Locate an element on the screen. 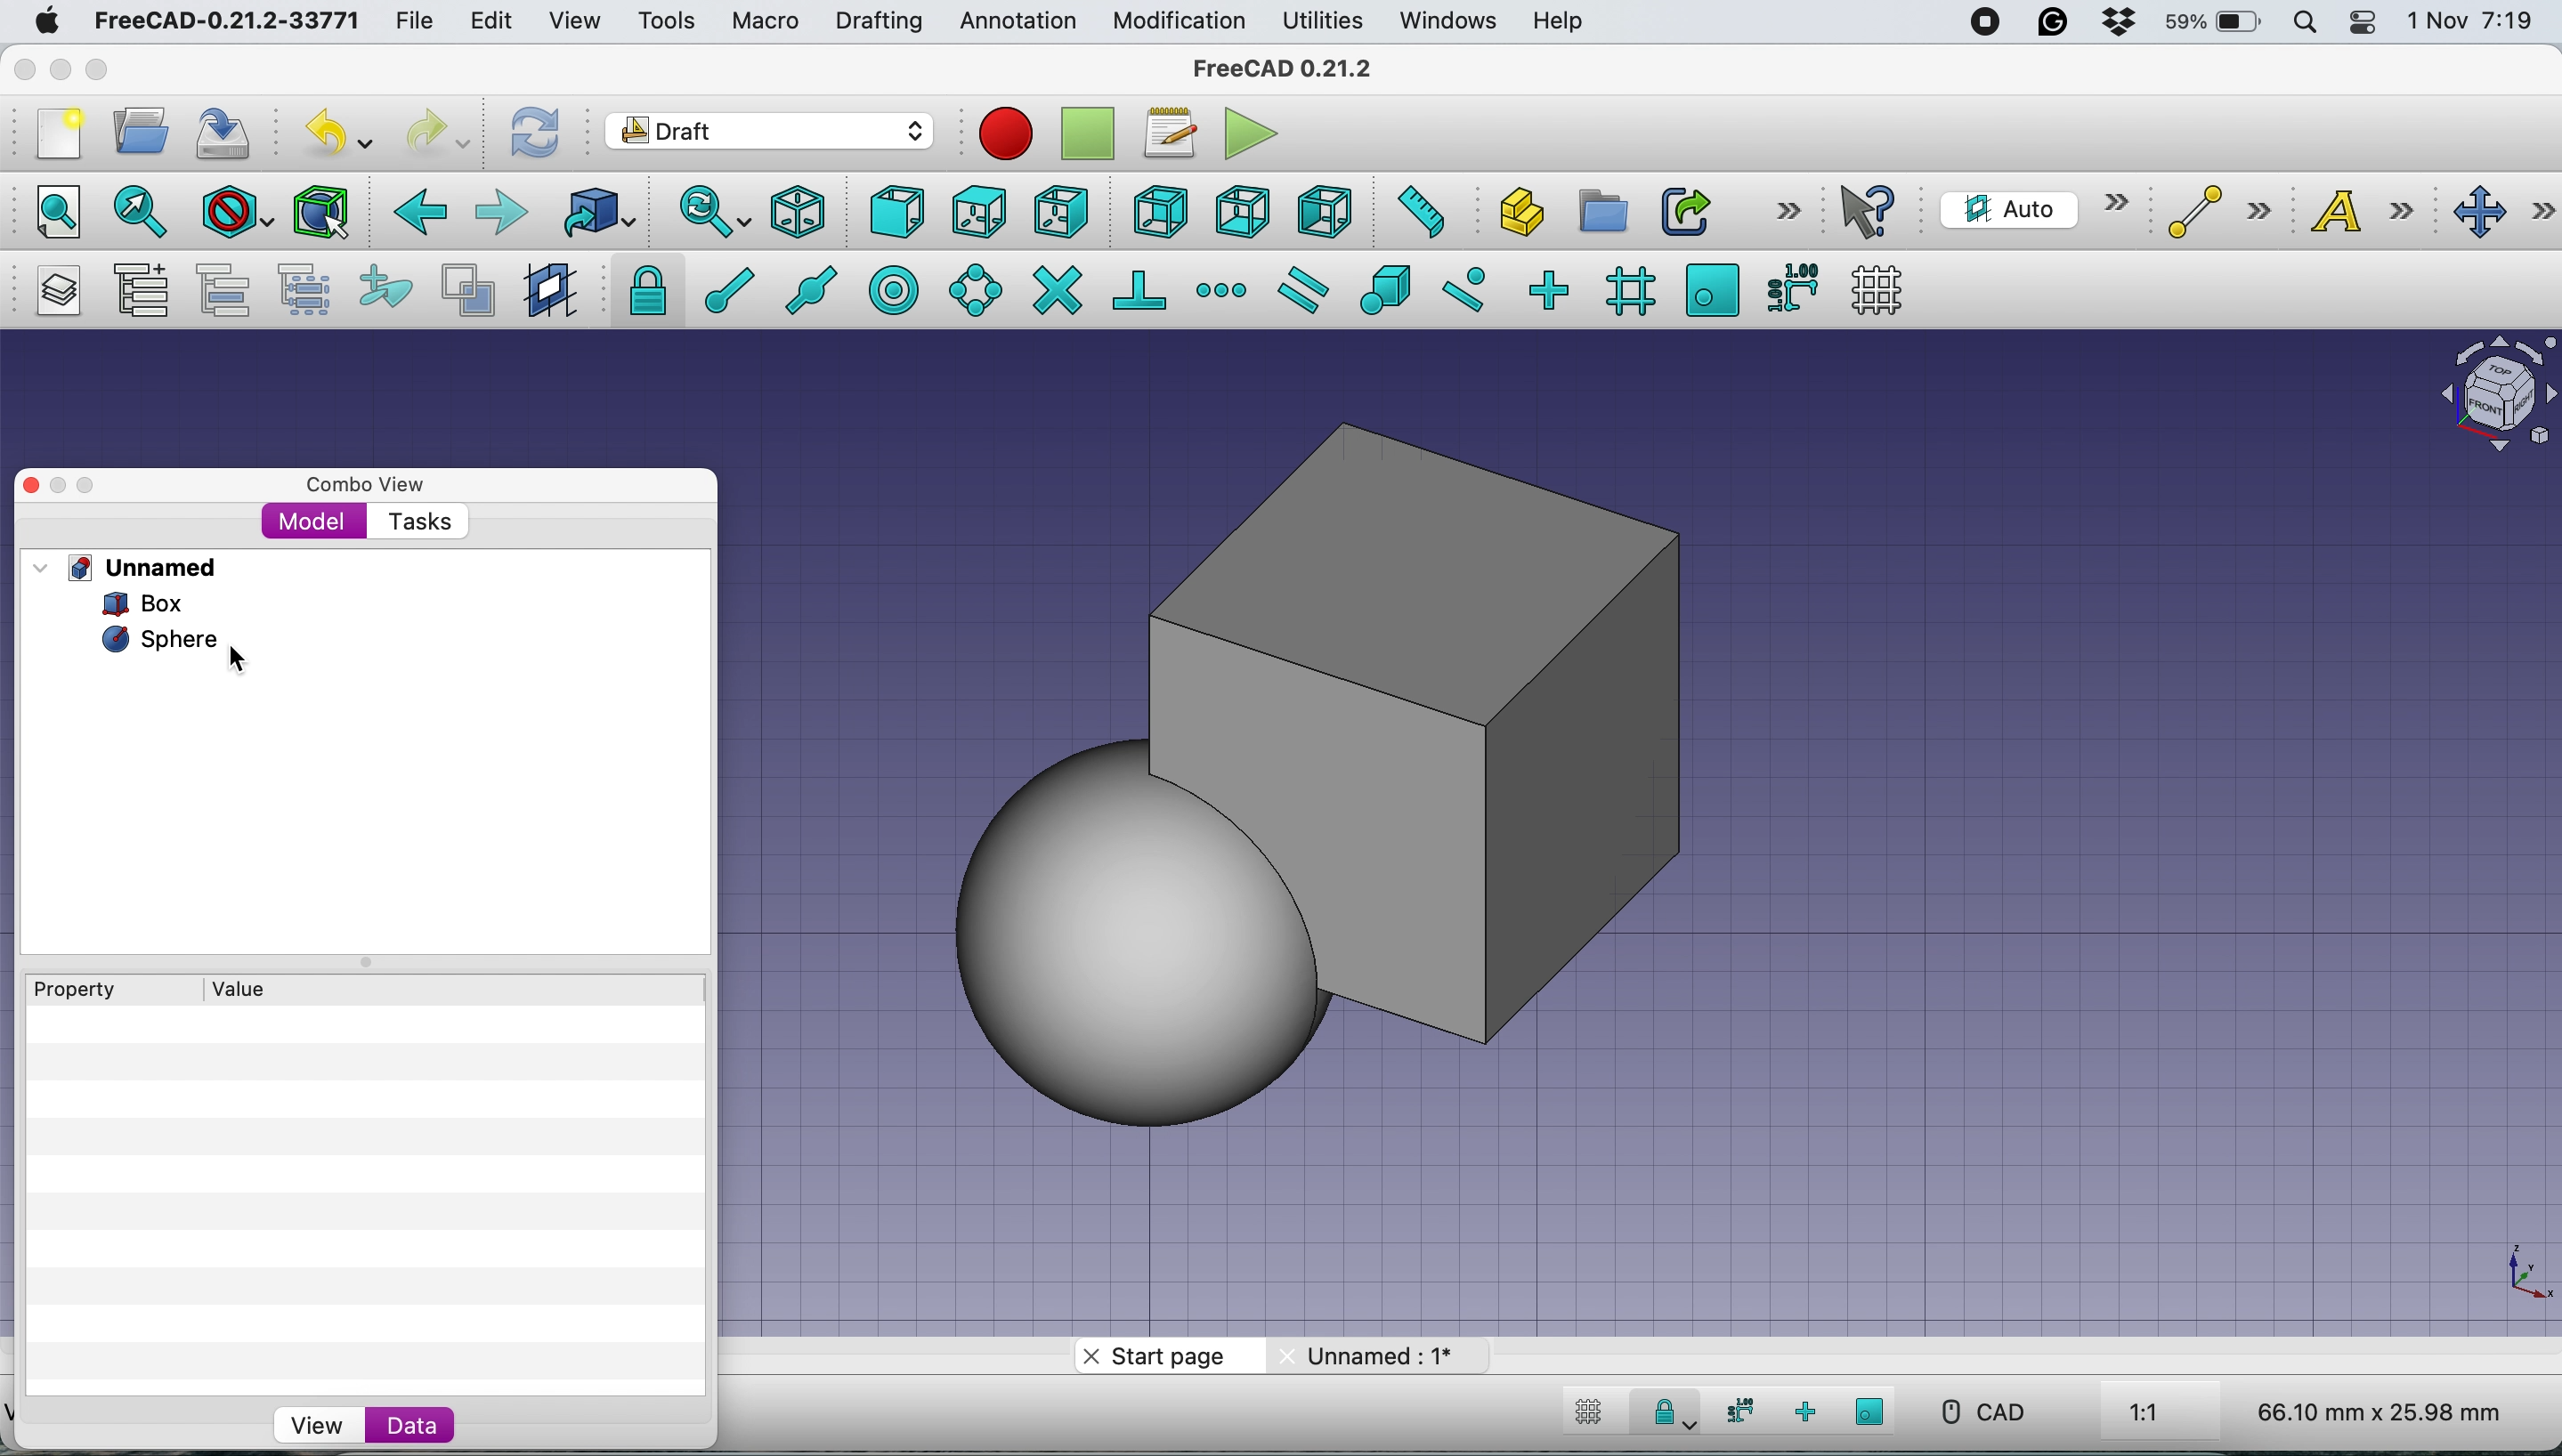  snap near is located at coordinates (1464, 287).